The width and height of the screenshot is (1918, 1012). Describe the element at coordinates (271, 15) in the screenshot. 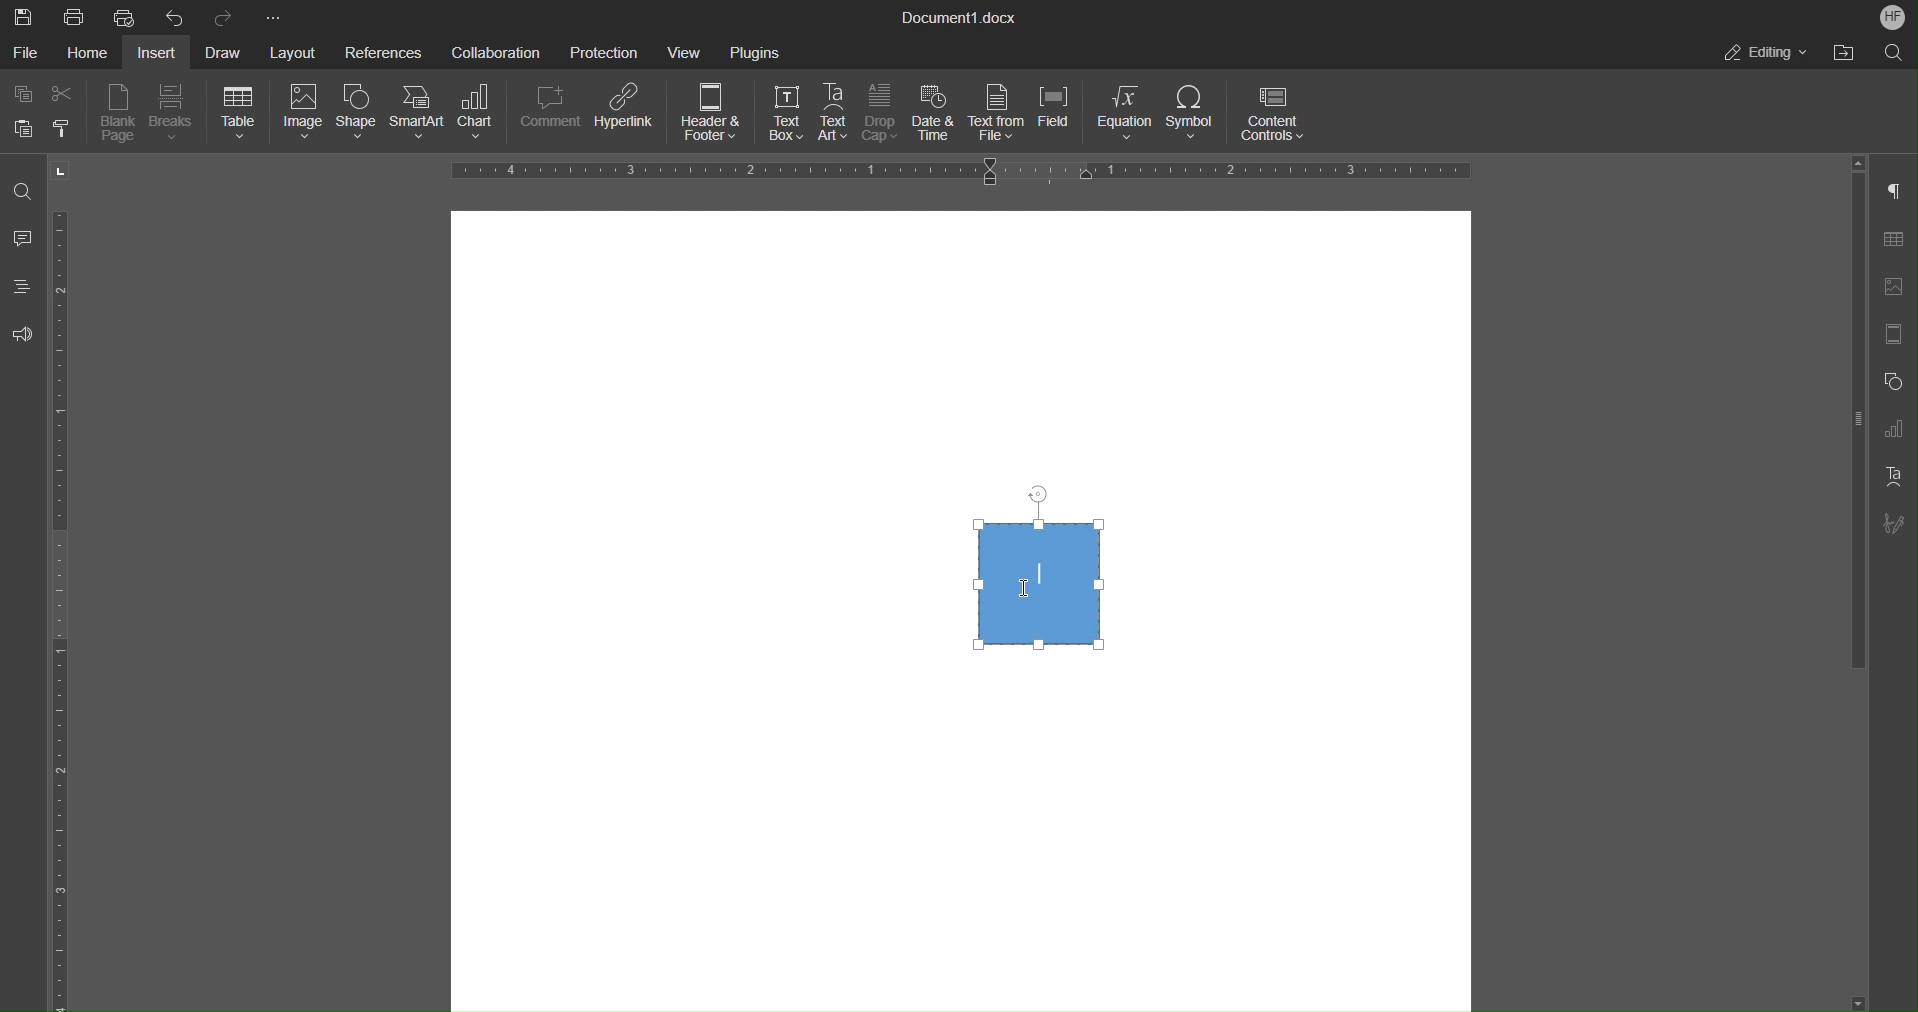

I see `More` at that location.